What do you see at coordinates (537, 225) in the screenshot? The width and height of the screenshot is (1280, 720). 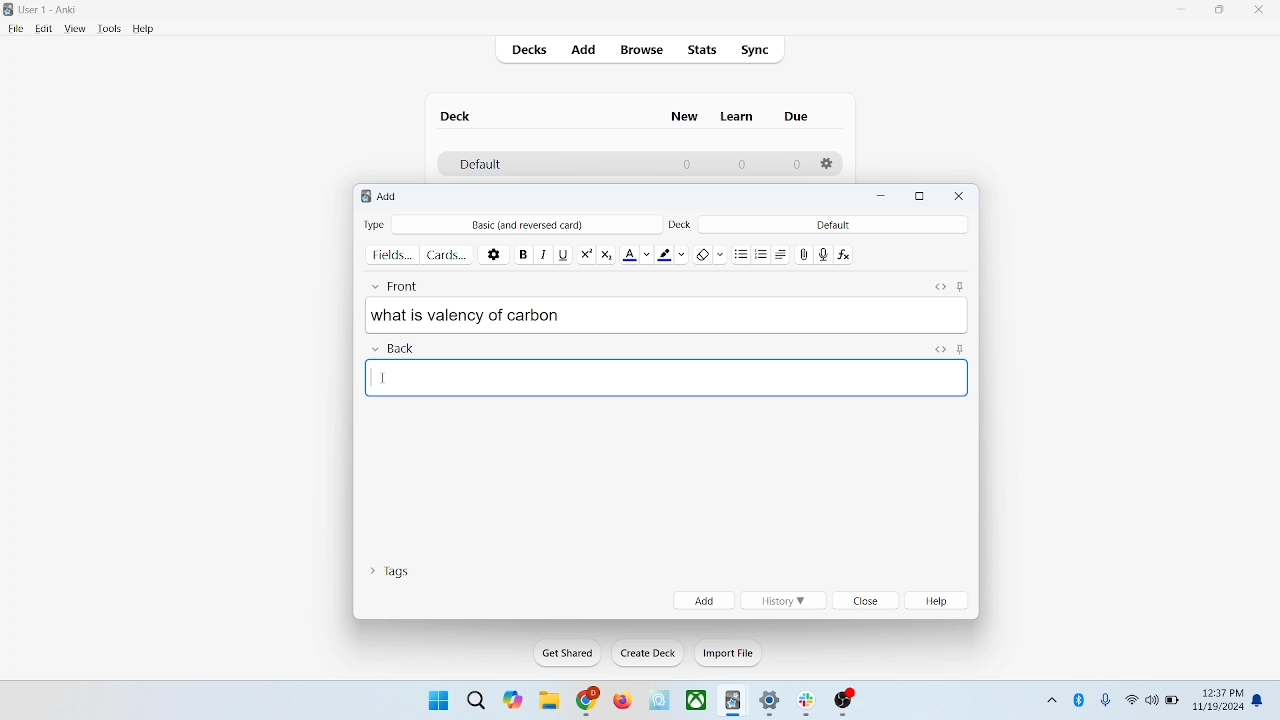 I see `Basic (and reversed card)` at bounding box center [537, 225].